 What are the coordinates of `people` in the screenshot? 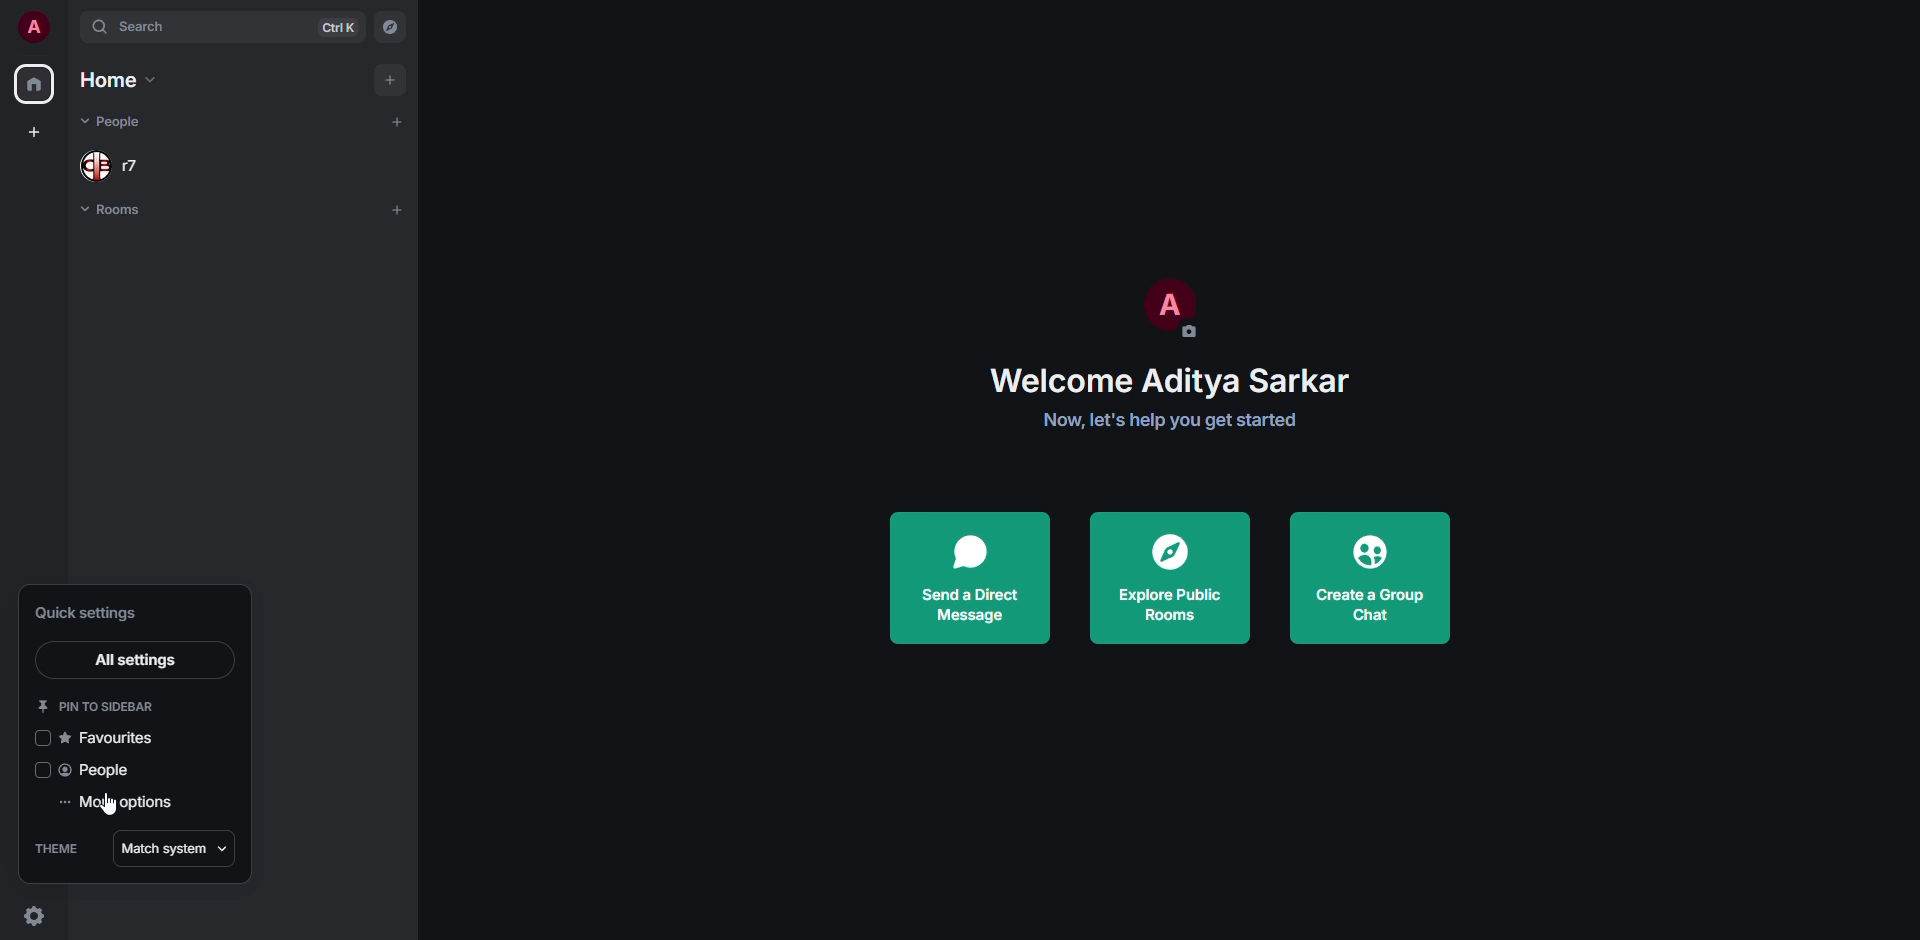 It's located at (105, 769).